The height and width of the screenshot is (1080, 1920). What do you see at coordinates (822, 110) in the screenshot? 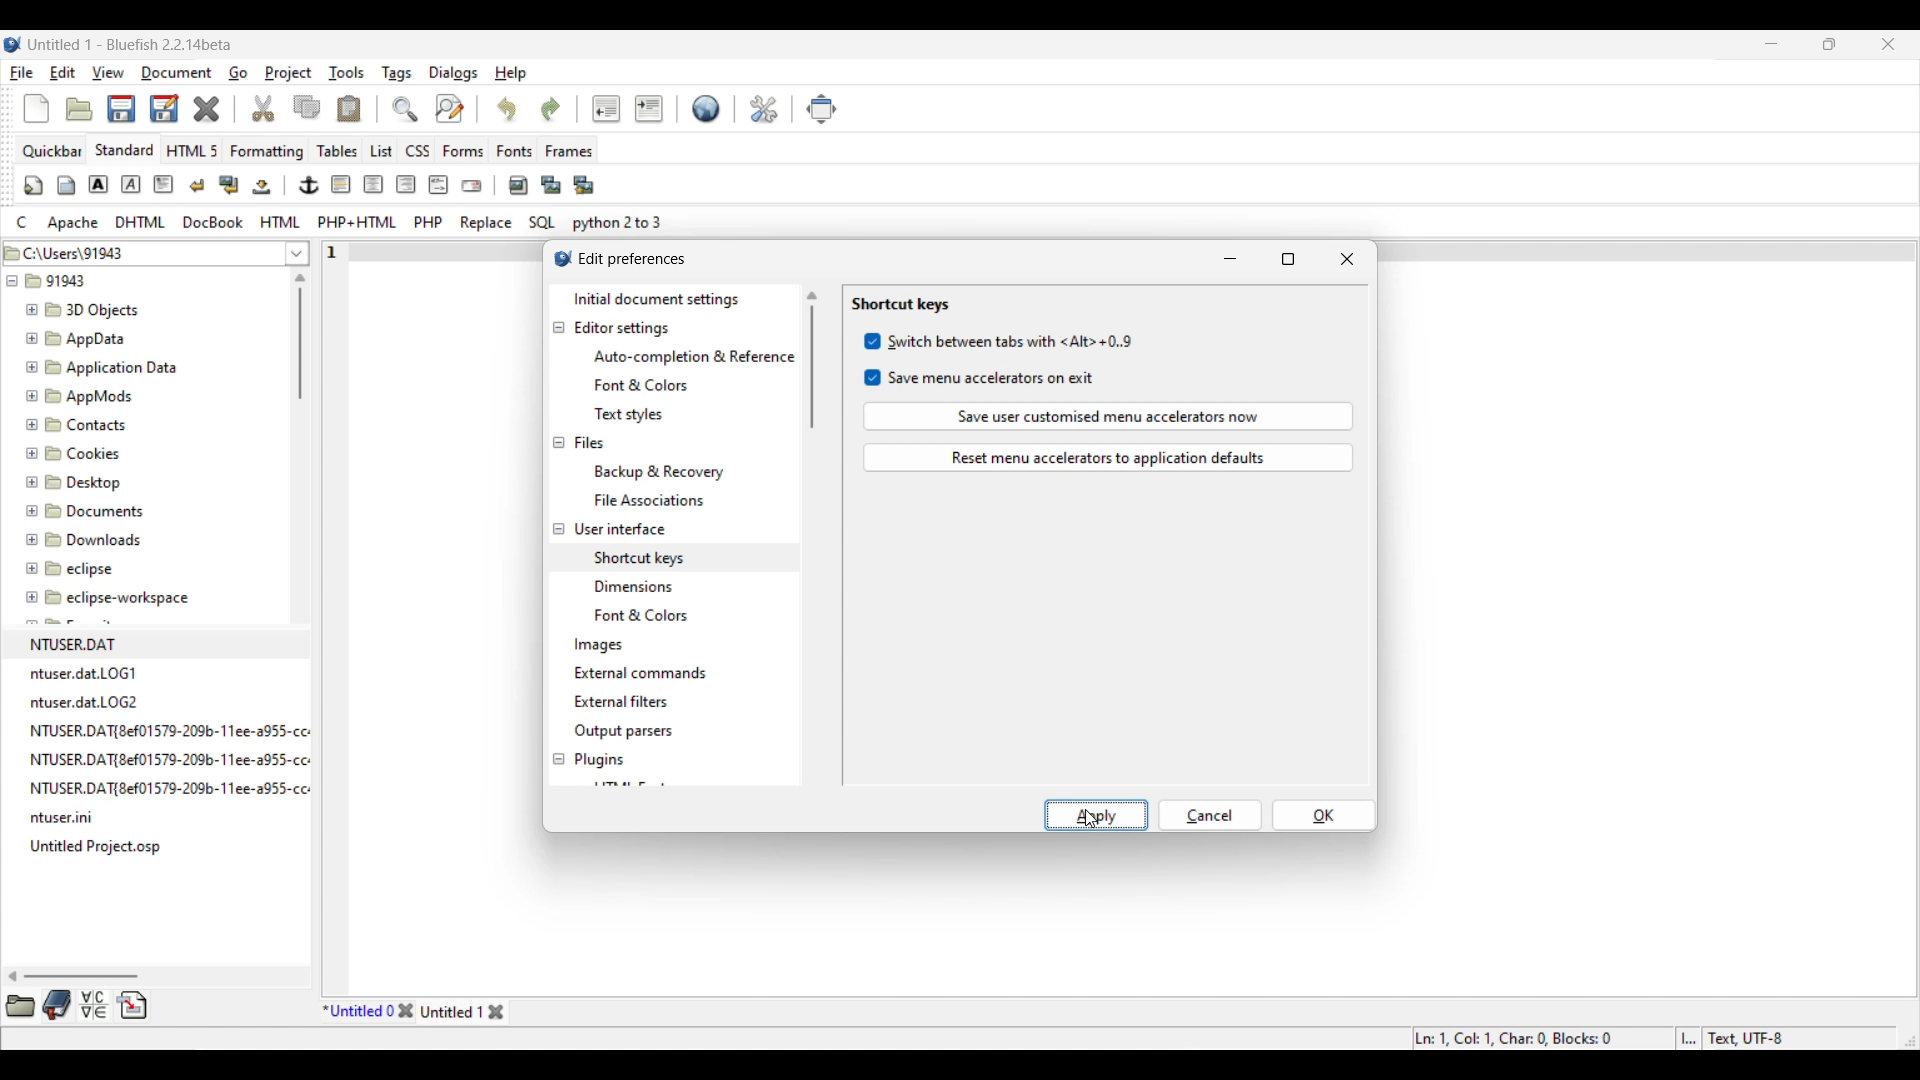
I see `Move` at bounding box center [822, 110].